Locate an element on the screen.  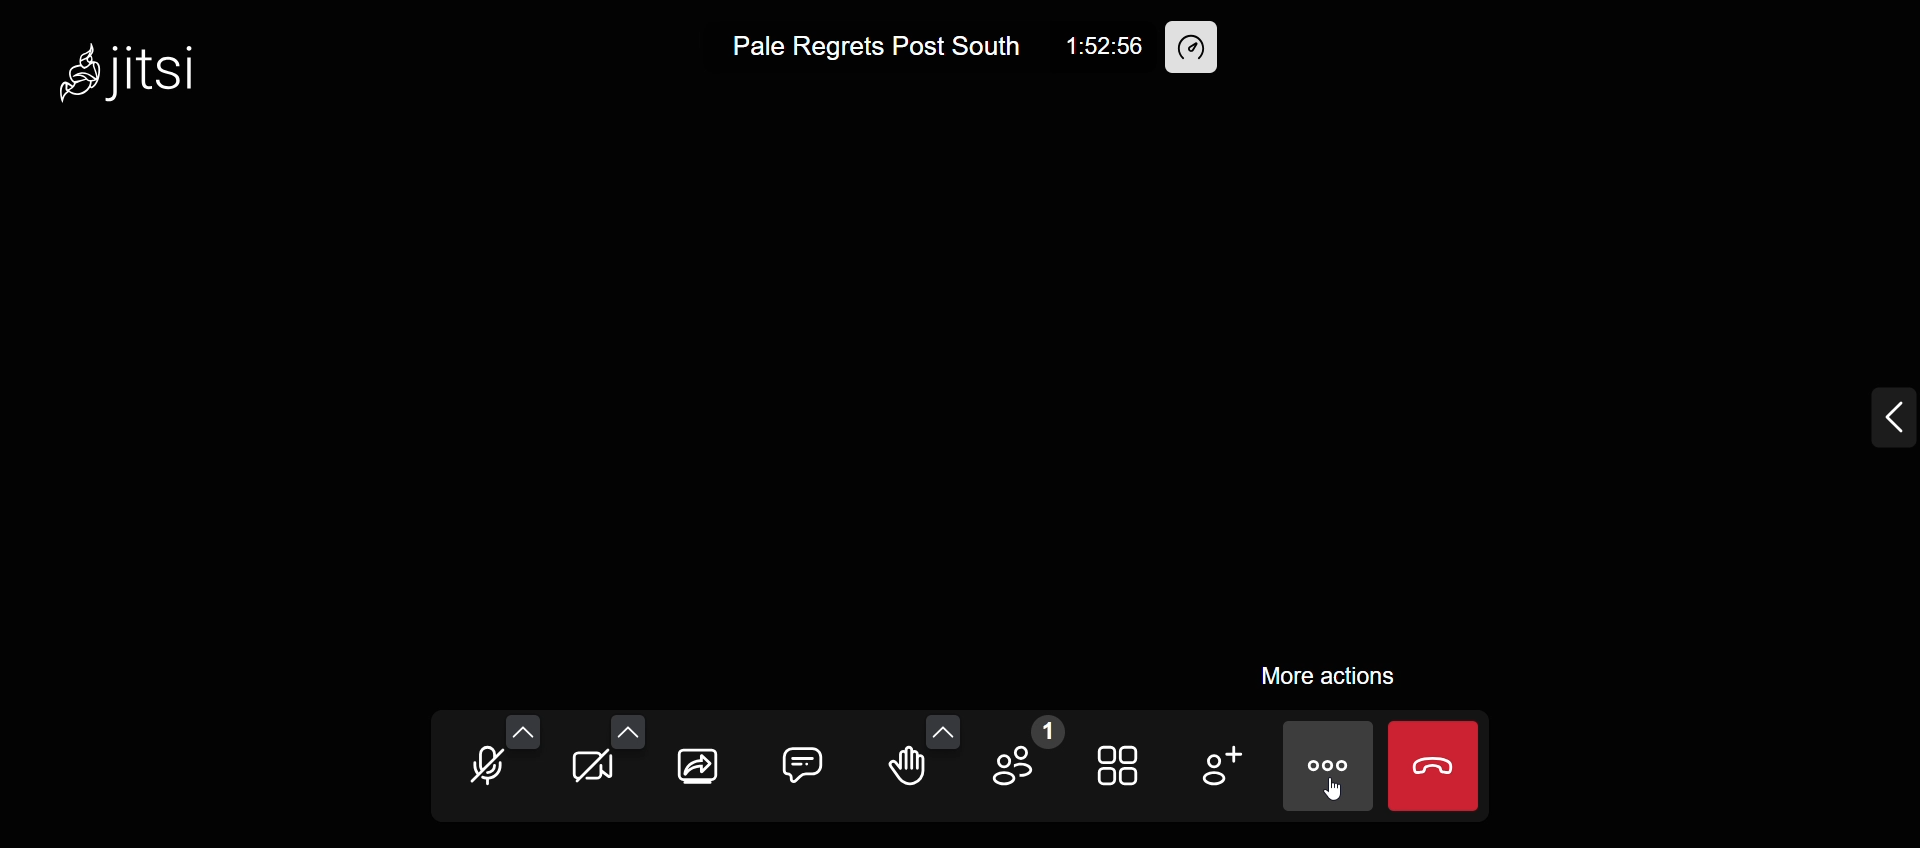
video setting is located at coordinates (631, 722).